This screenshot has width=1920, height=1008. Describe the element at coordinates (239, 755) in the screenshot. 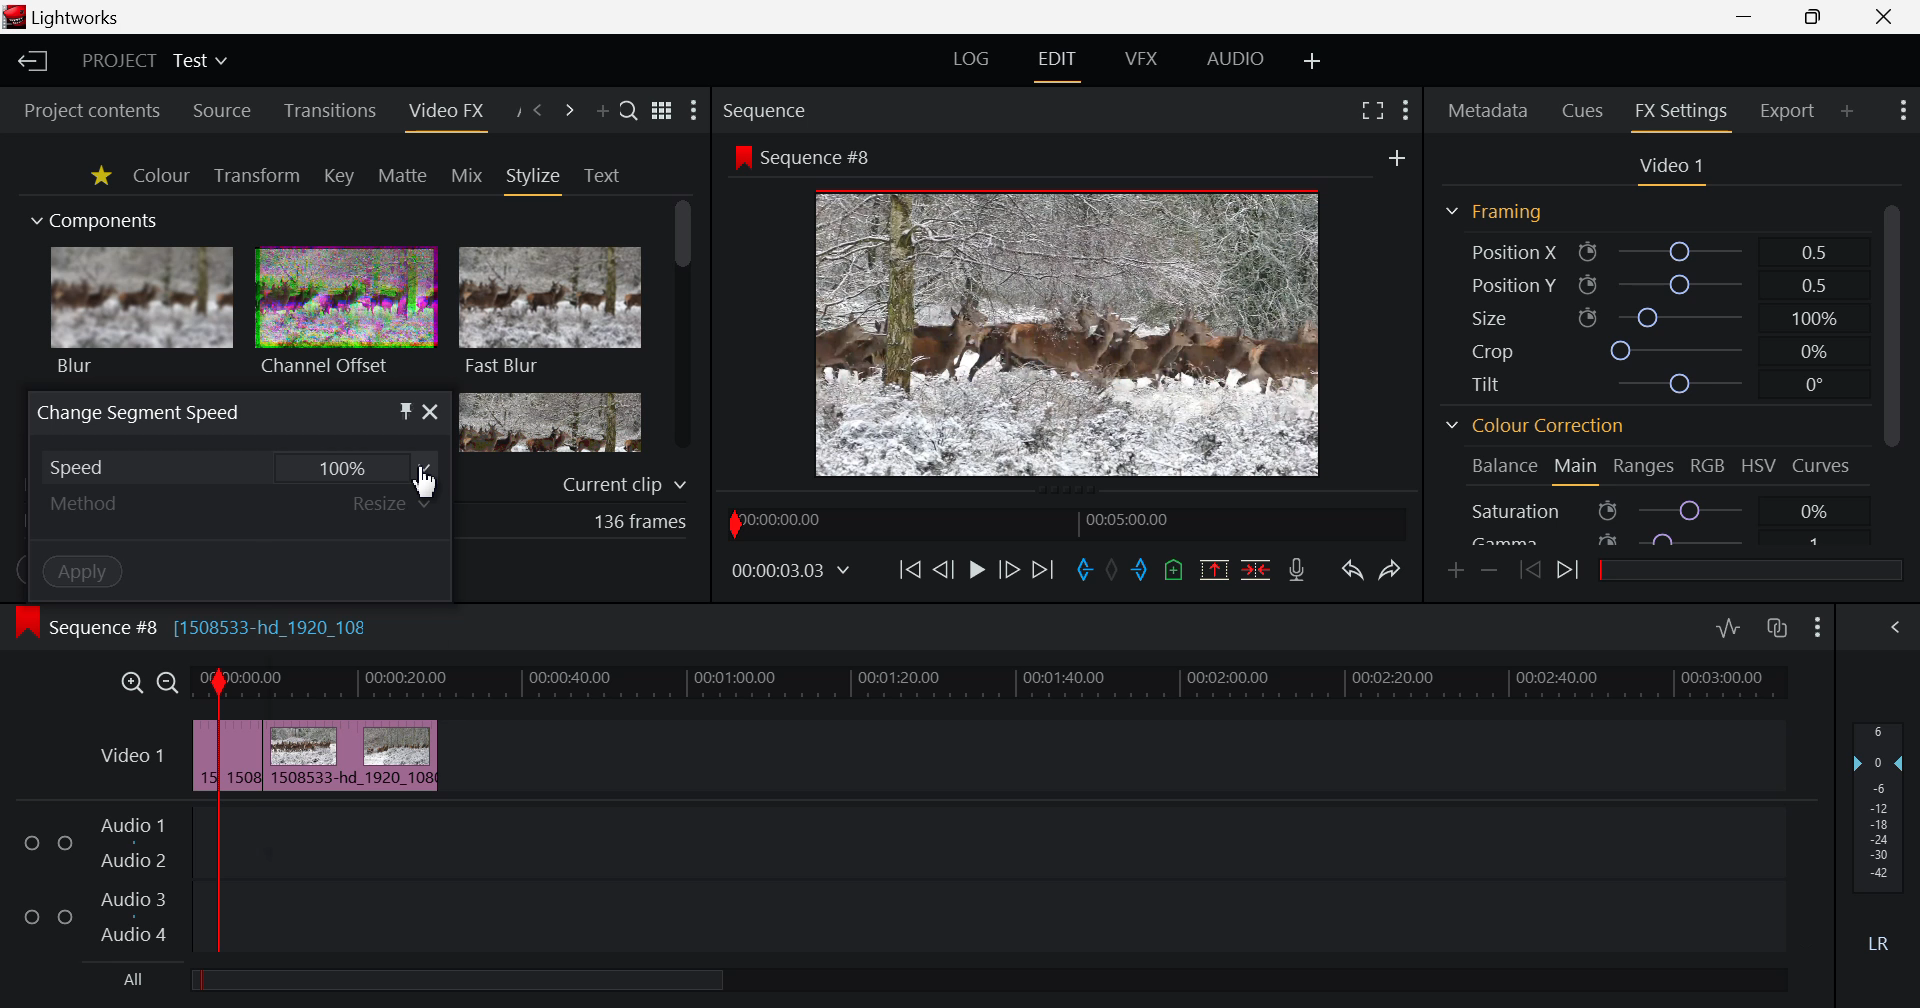

I see `Cursor on Clipped Sequence` at that location.